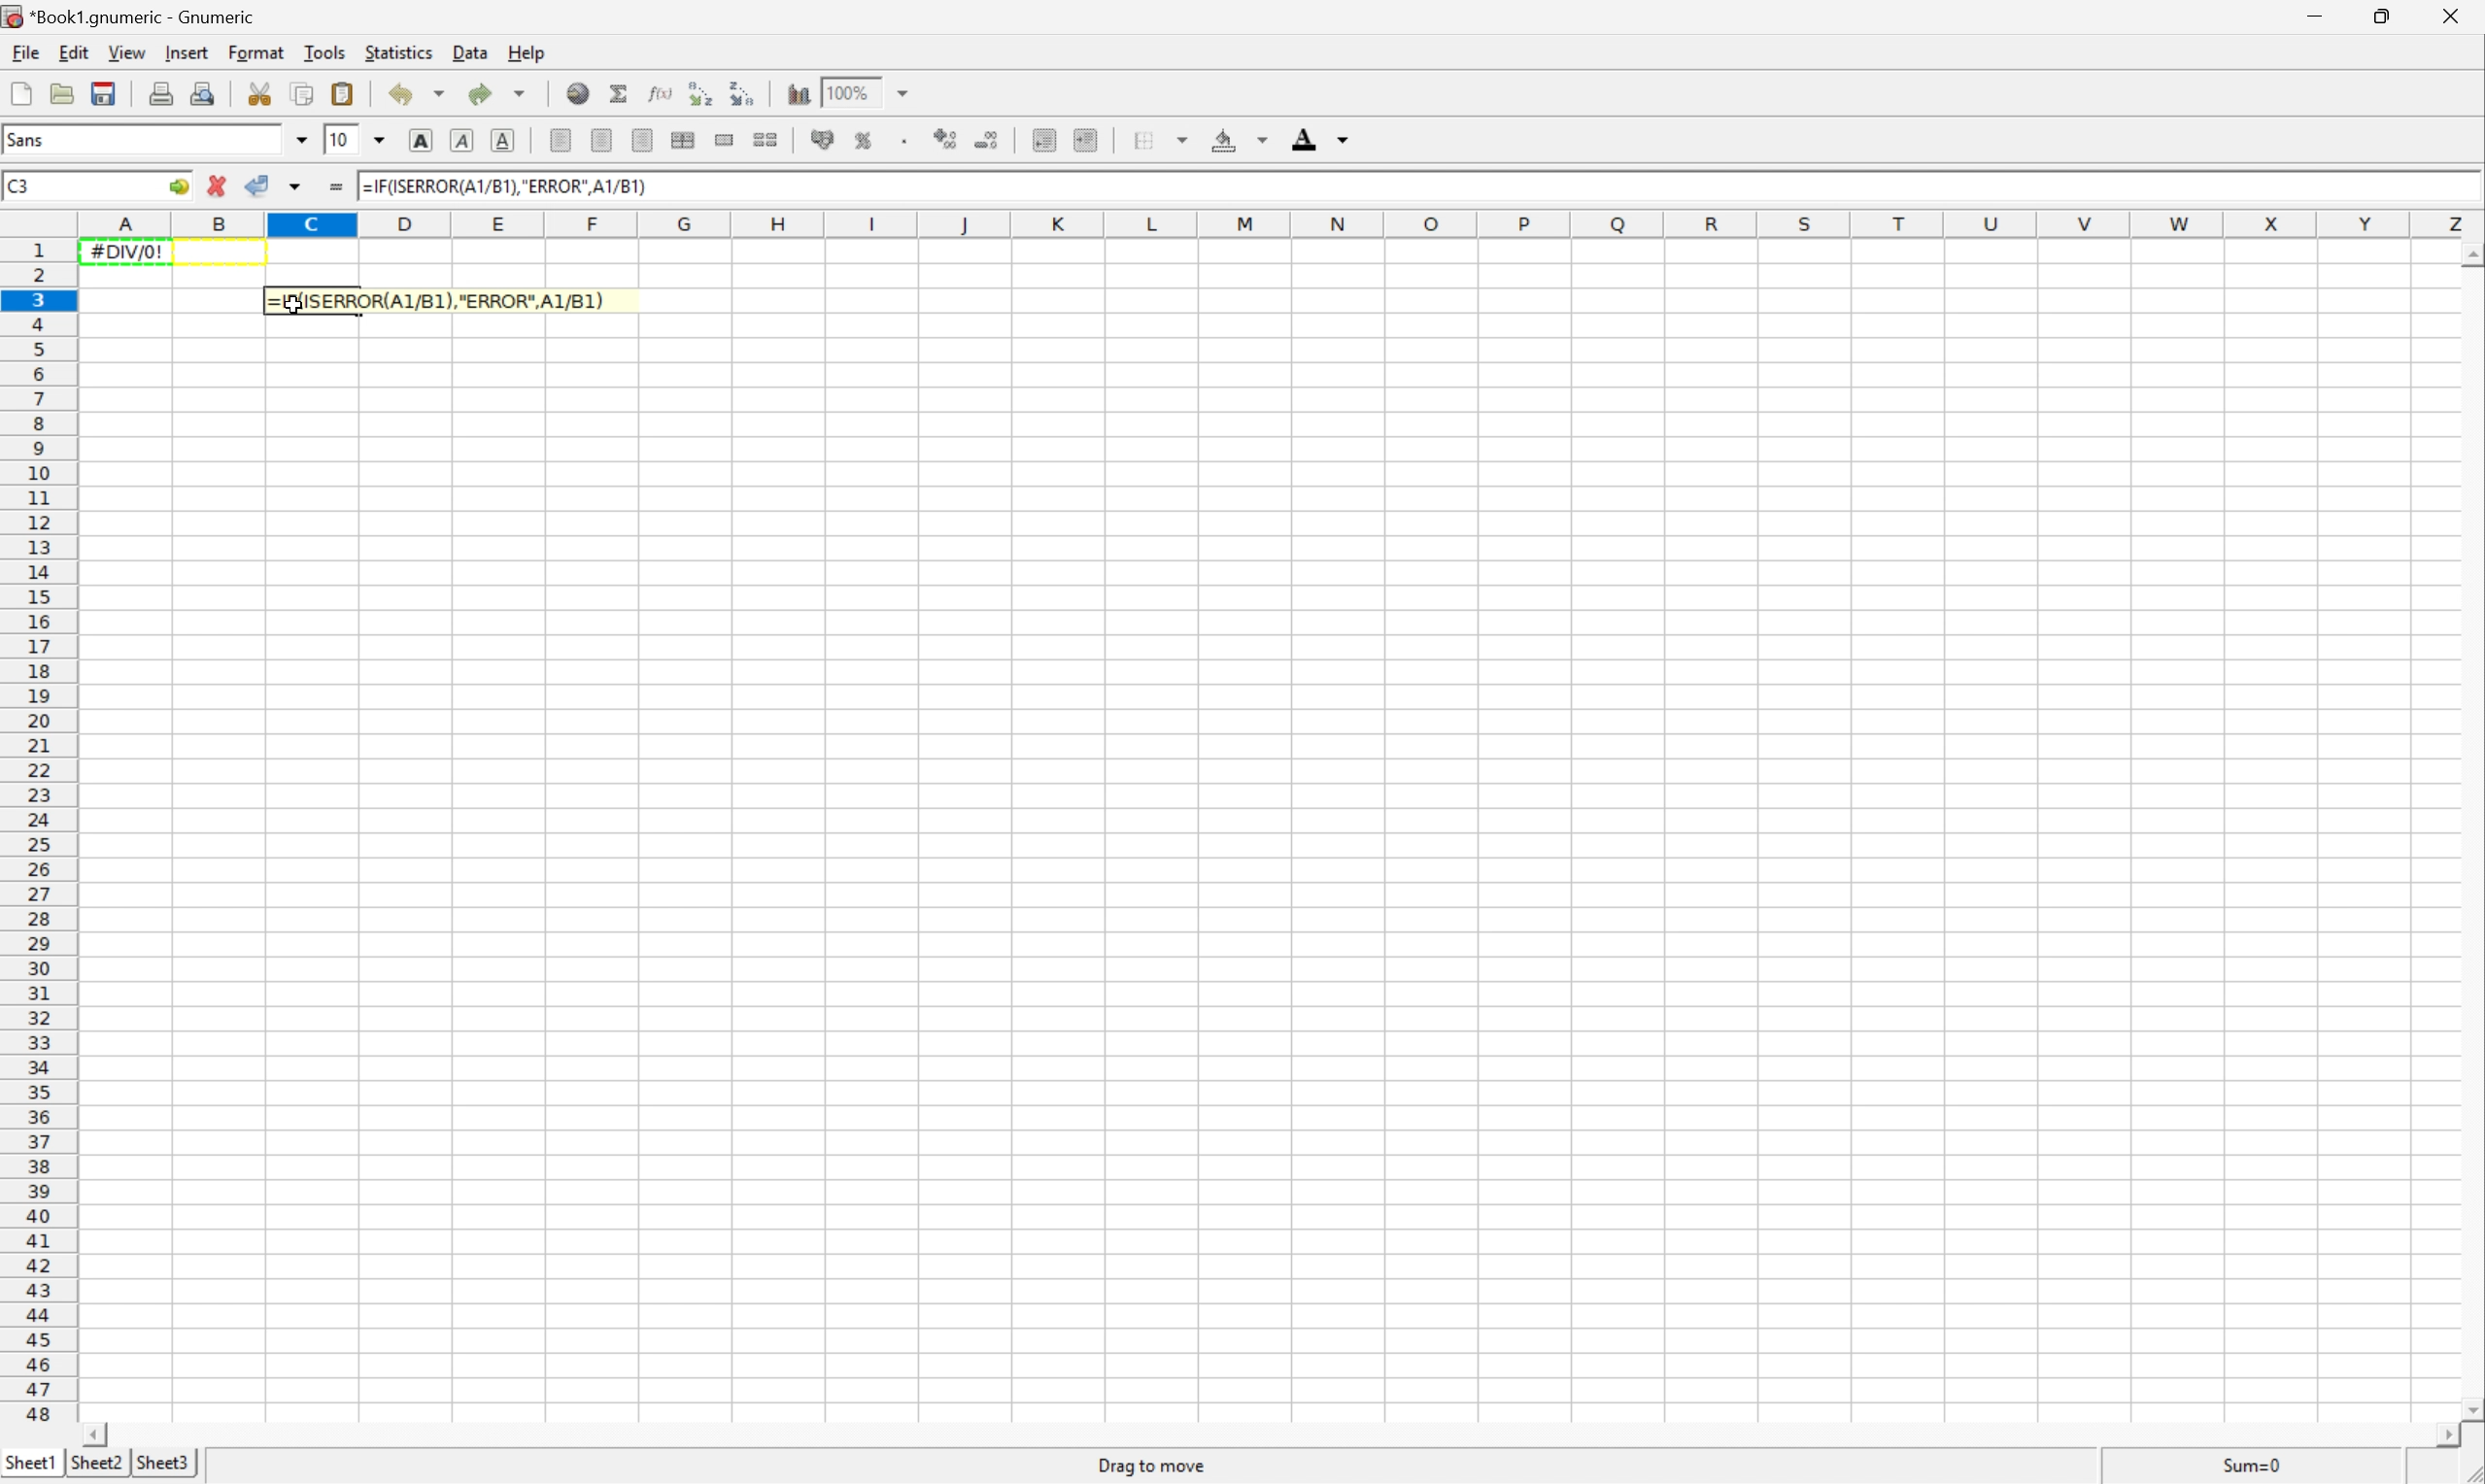 Image resolution: width=2485 pixels, height=1484 pixels. Describe the element at coordinates (334, 184) in the screenshot. I see `Enter formula` at that location.